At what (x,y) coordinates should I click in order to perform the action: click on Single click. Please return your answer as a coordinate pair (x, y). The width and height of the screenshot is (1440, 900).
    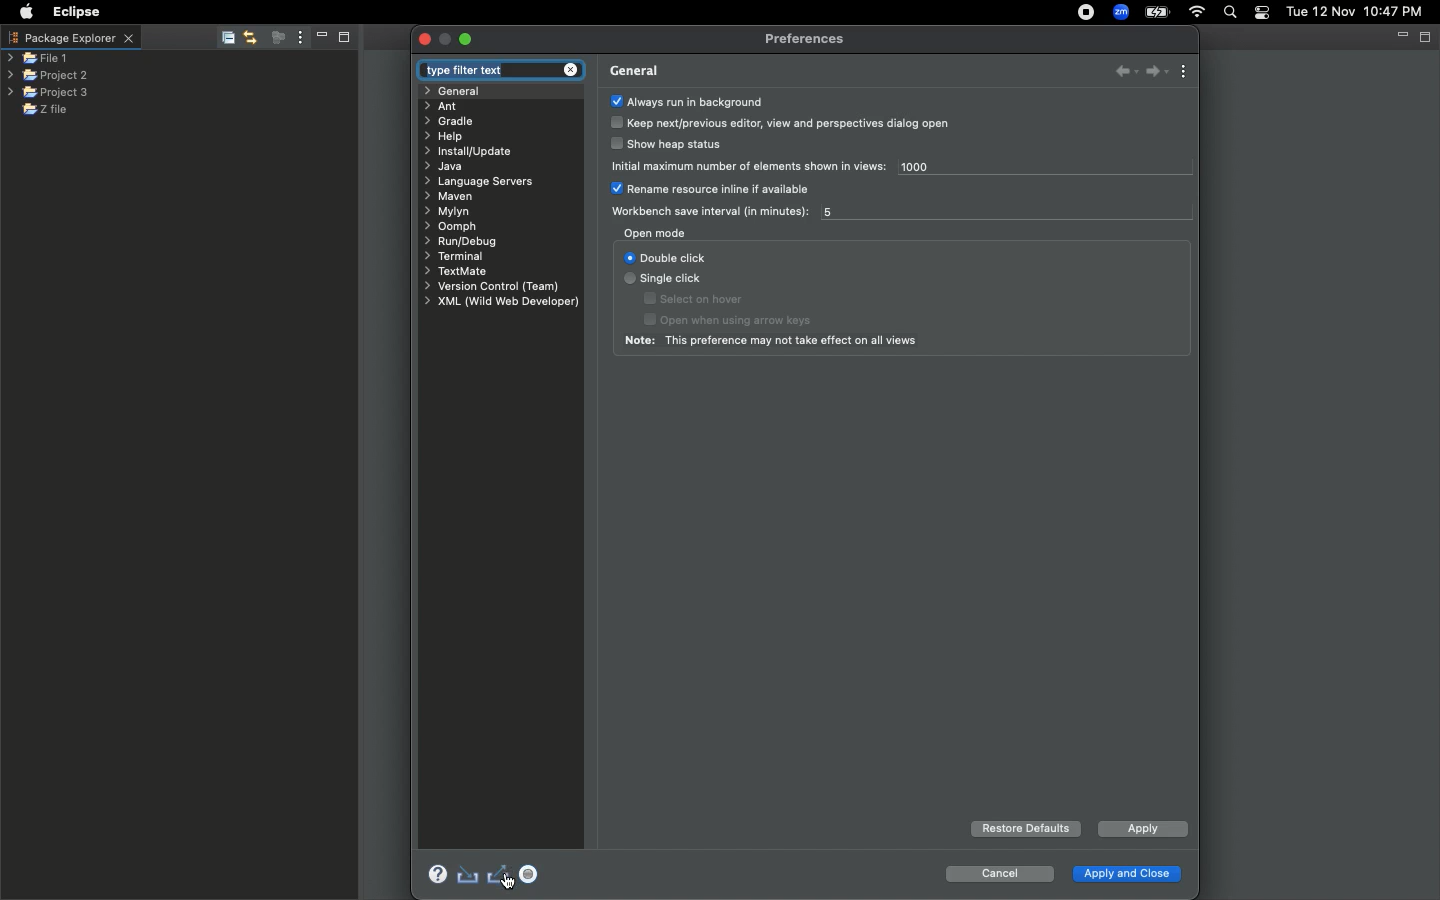
    Looking at the image, I should click on (665, 280).